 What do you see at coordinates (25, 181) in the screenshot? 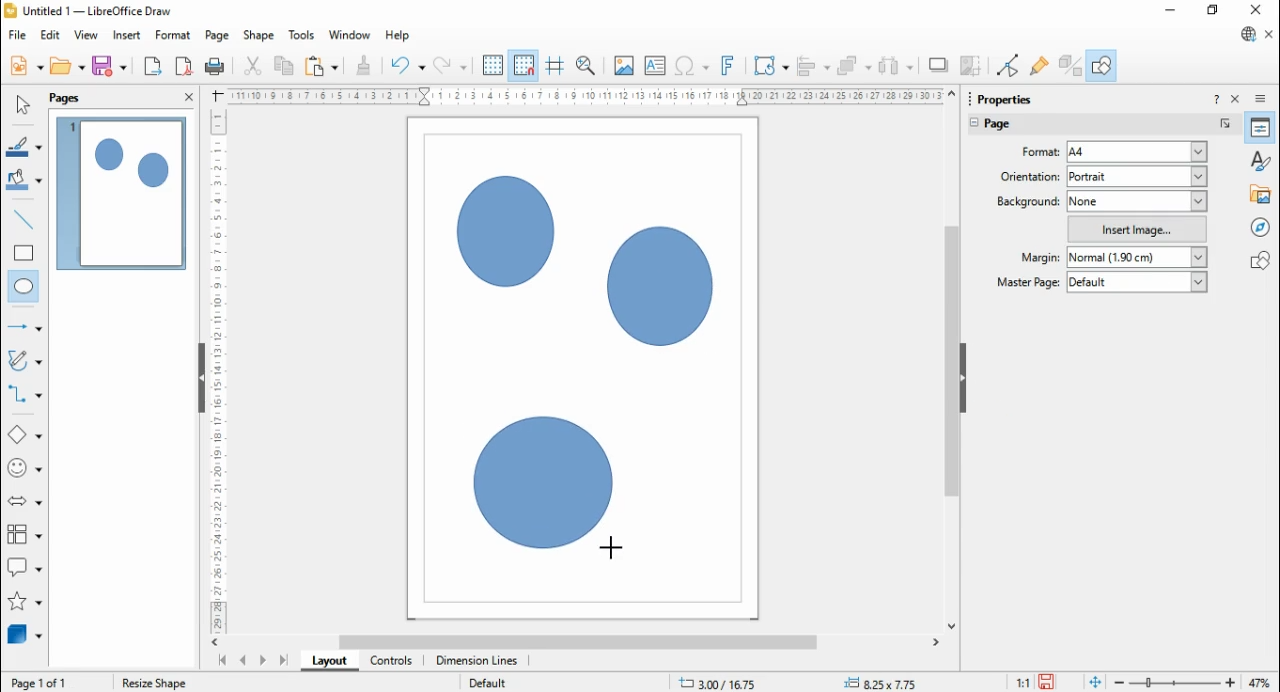
I see `fill color` at bounding box center [25, 181].